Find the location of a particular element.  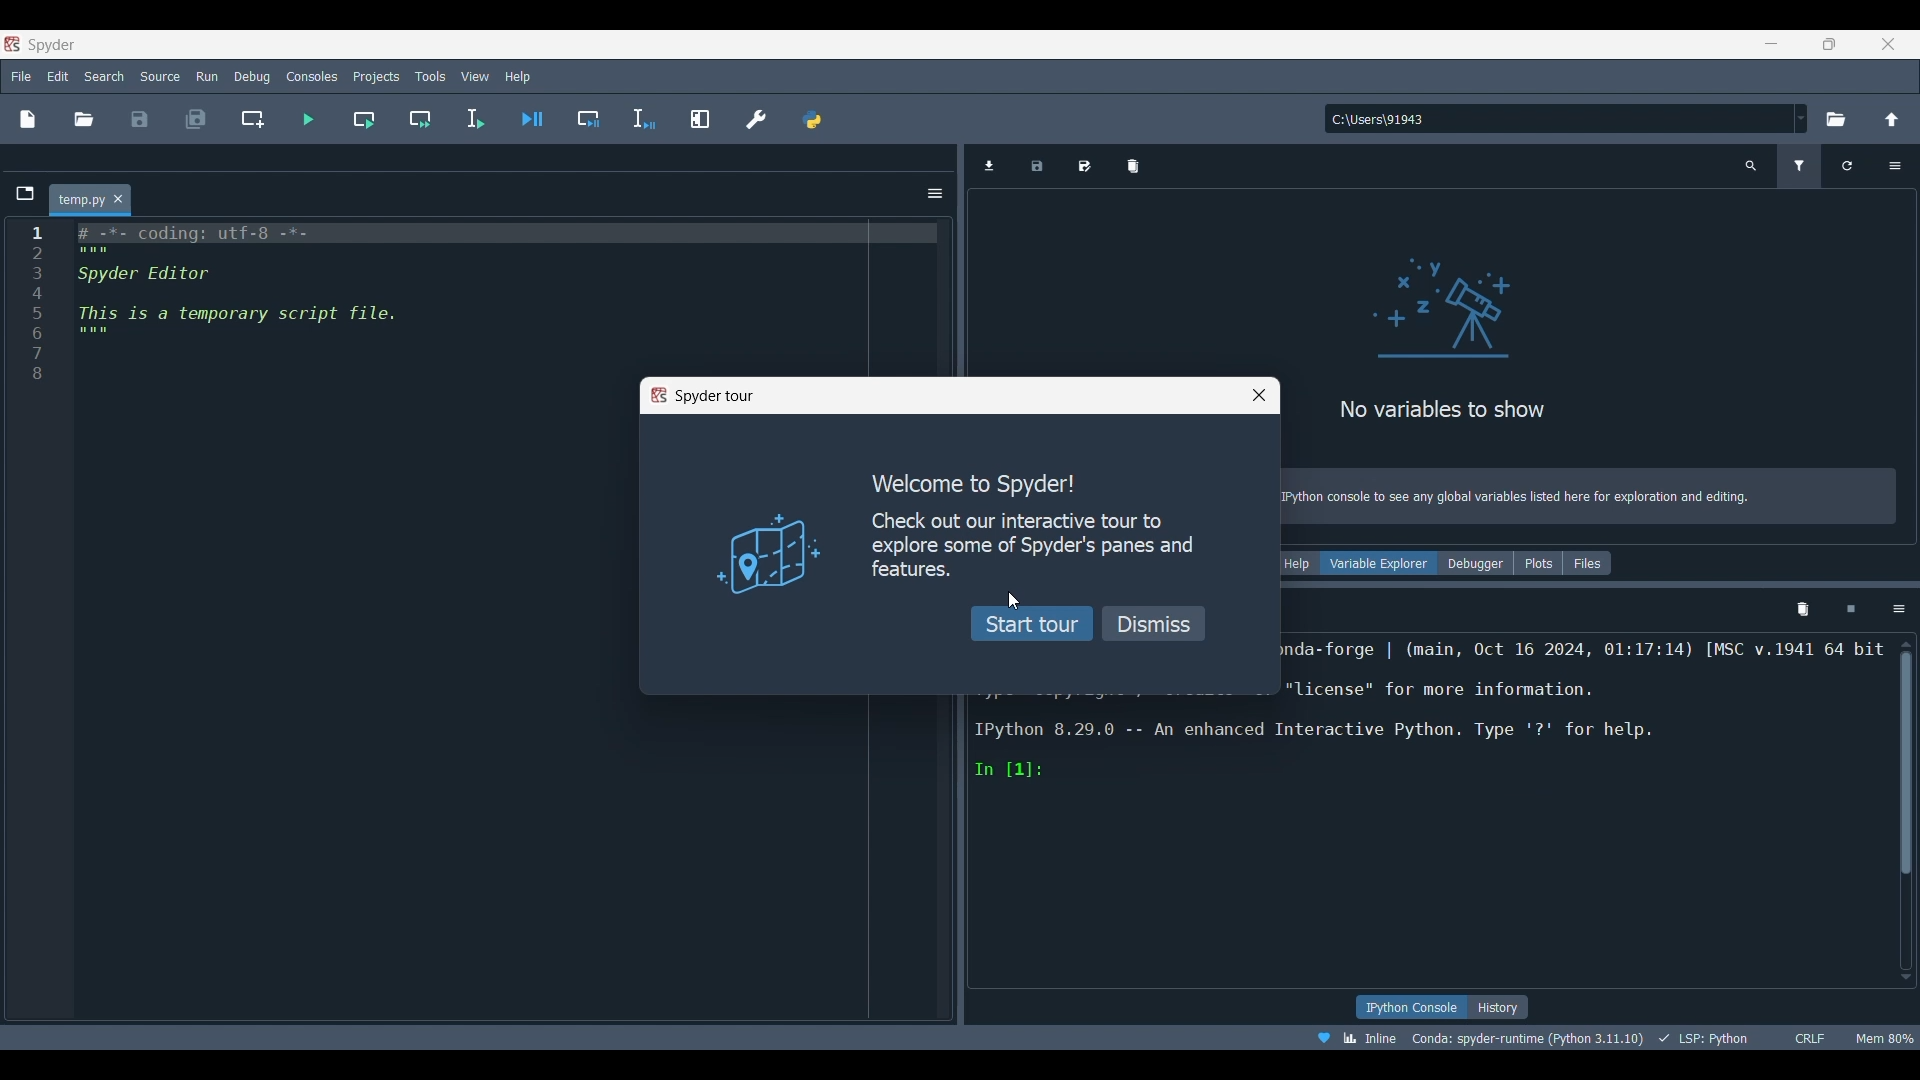

Create new cell at current line is located at coordinates (251, 119).